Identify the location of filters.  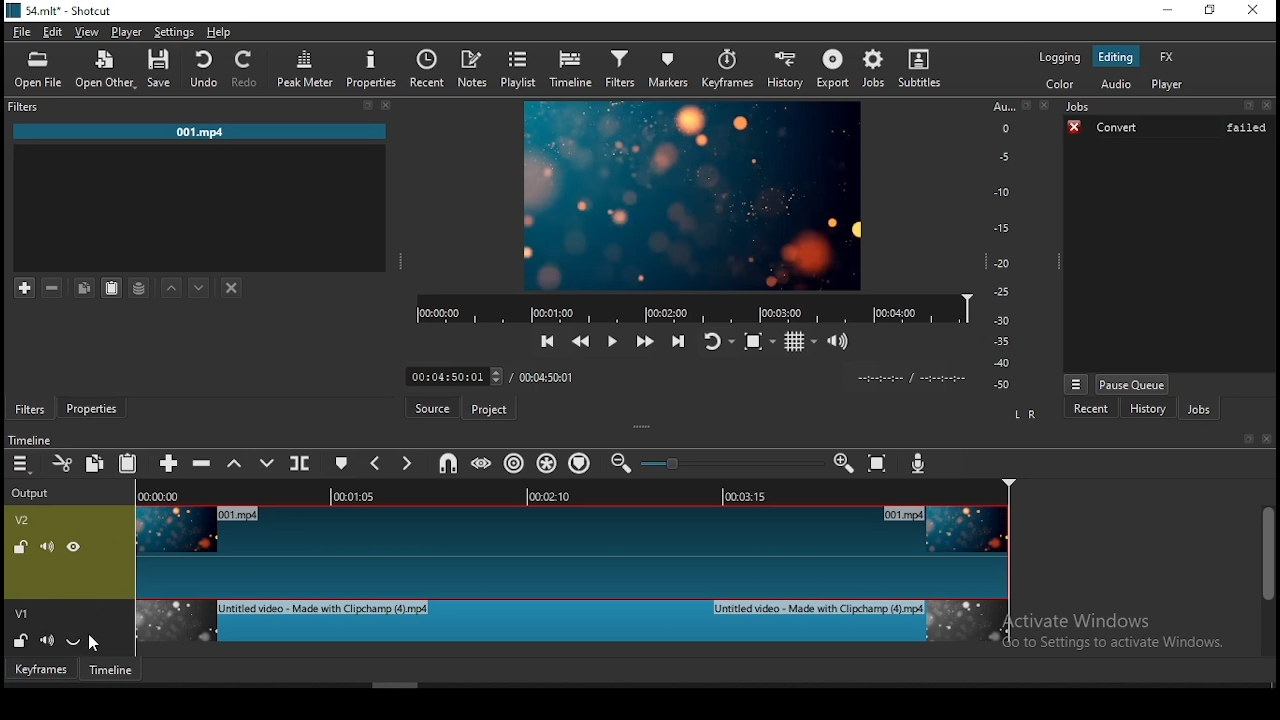
(619, 68).